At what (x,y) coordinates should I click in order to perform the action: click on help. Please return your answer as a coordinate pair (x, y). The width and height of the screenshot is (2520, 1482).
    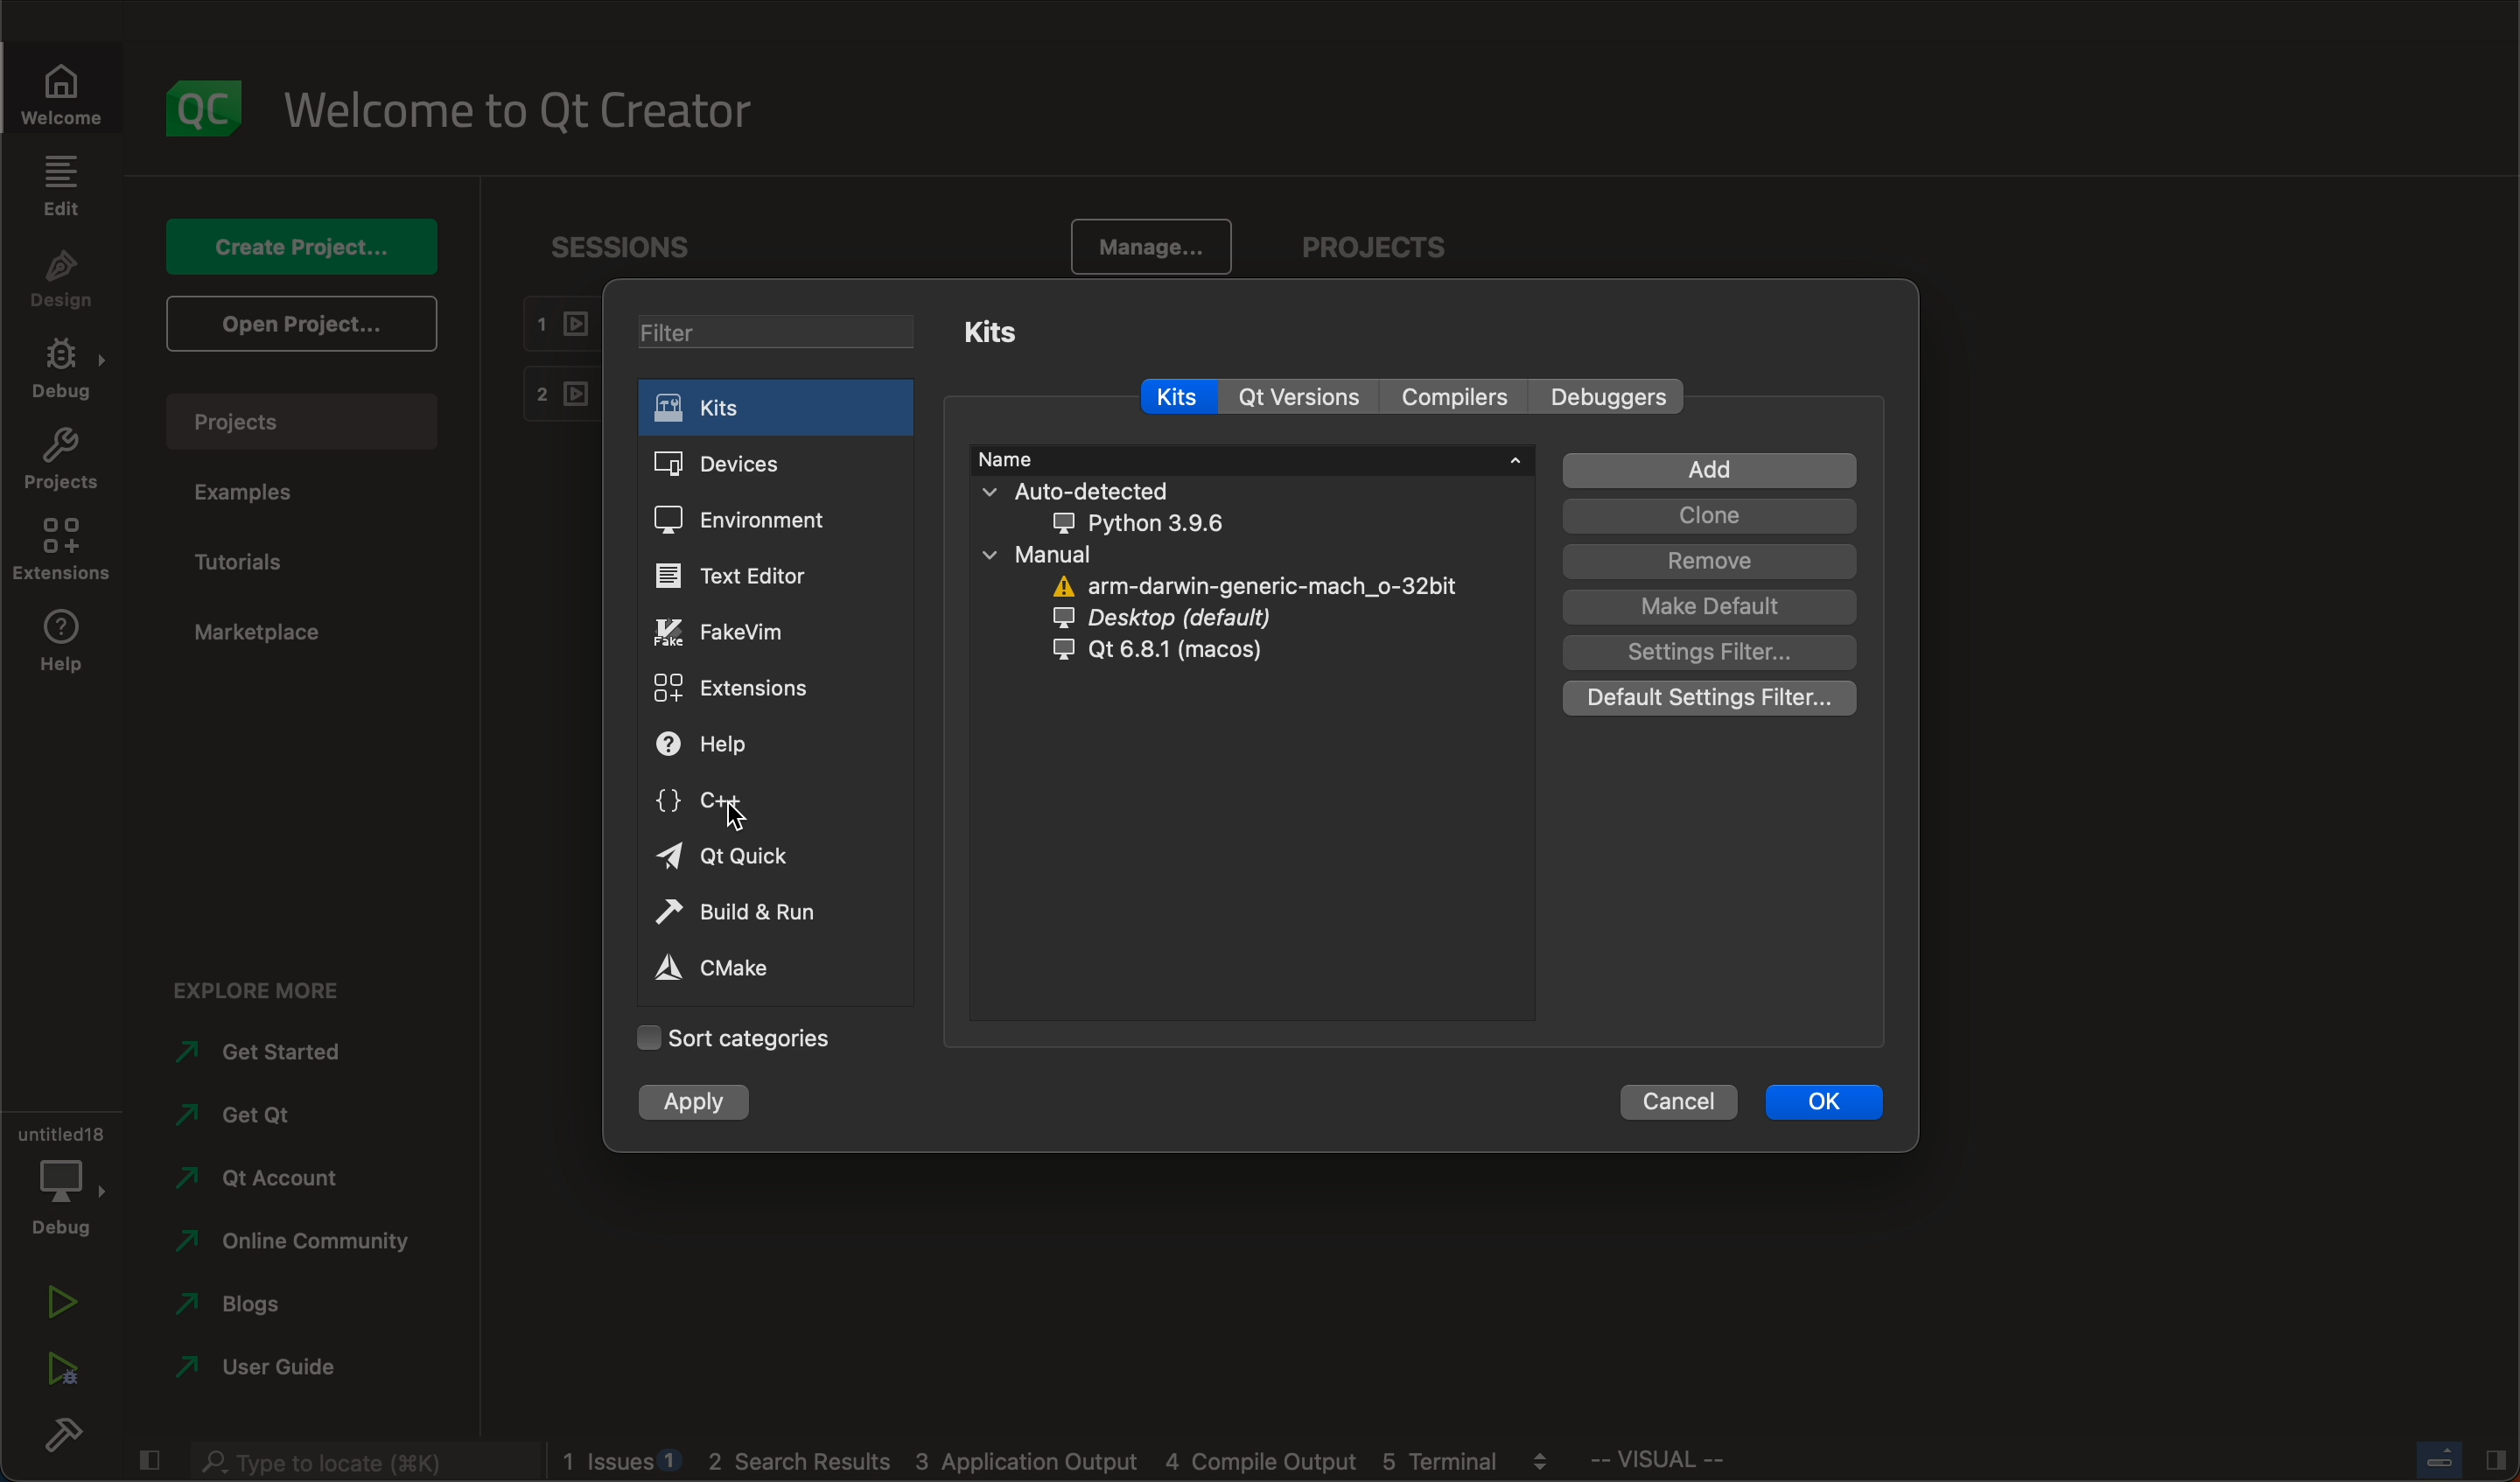
    Looking at the image, I should click on (60, 646).